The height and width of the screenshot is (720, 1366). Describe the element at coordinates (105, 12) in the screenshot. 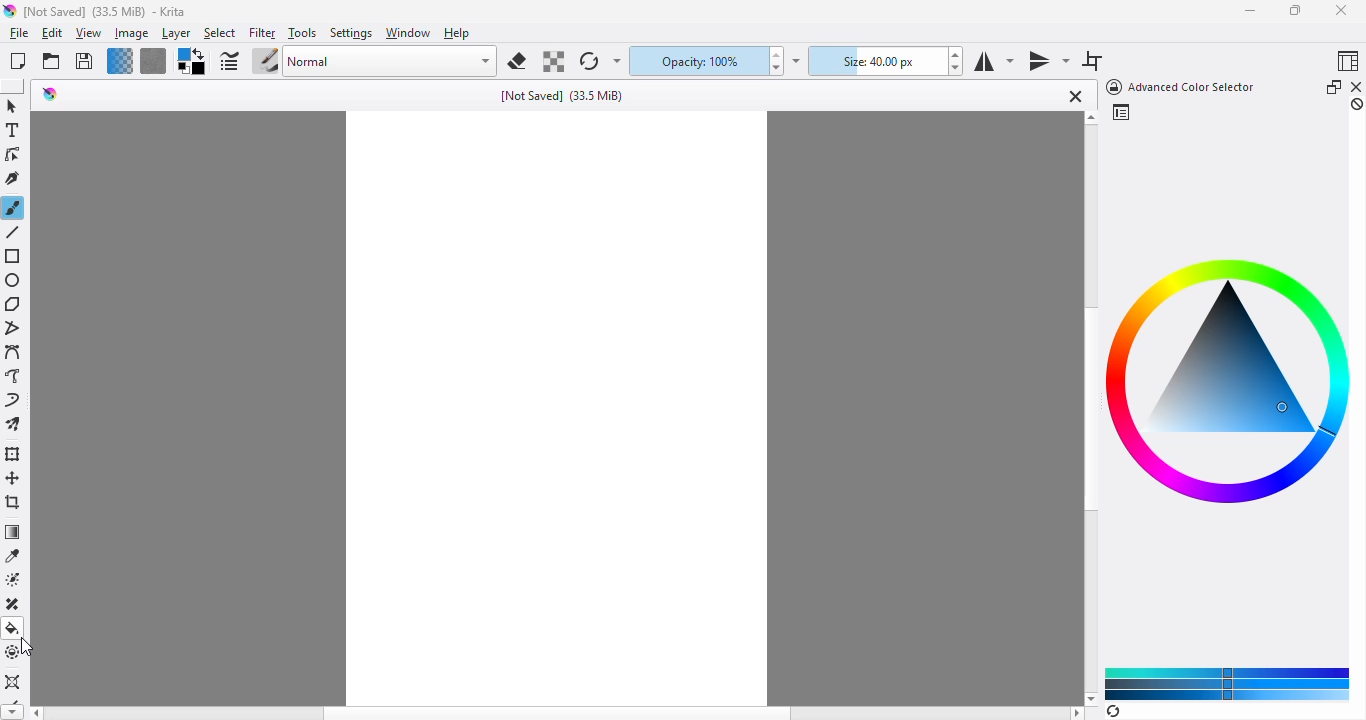

I see `title` at that location.